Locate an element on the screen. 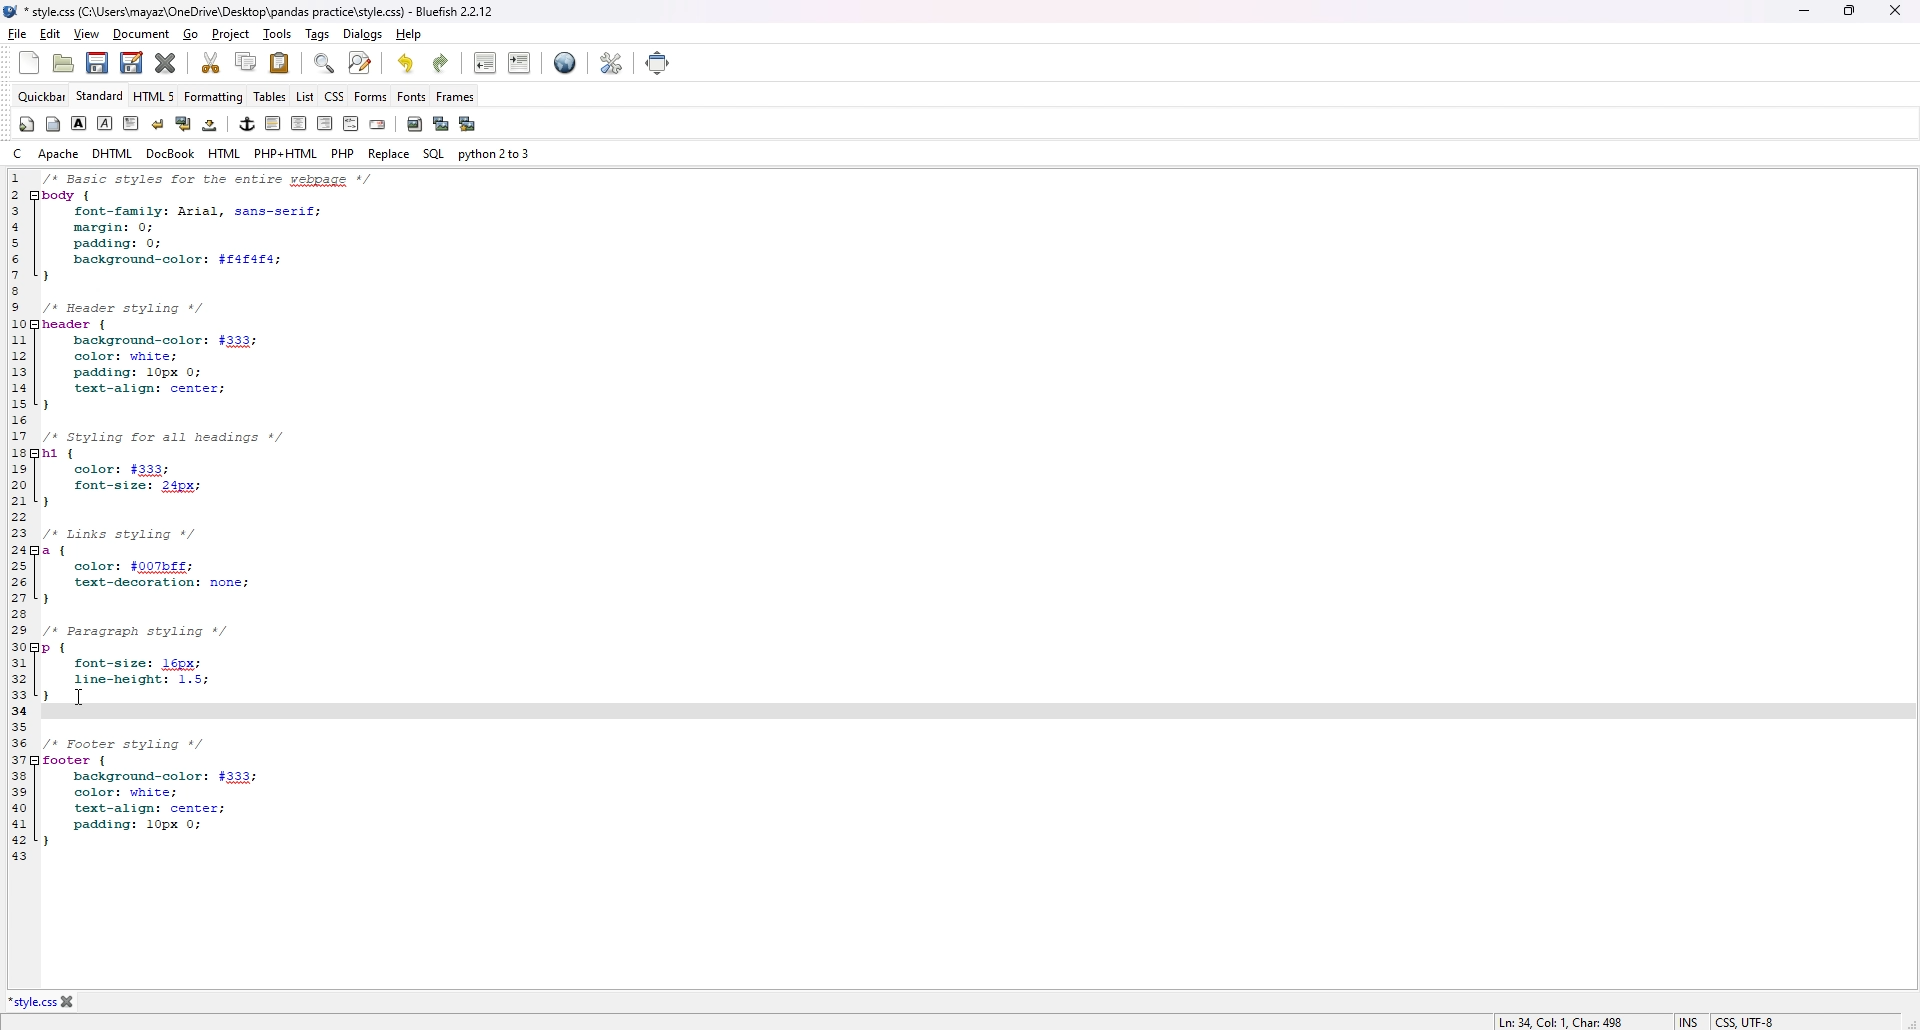  indent is located at coordinates (519, 63).